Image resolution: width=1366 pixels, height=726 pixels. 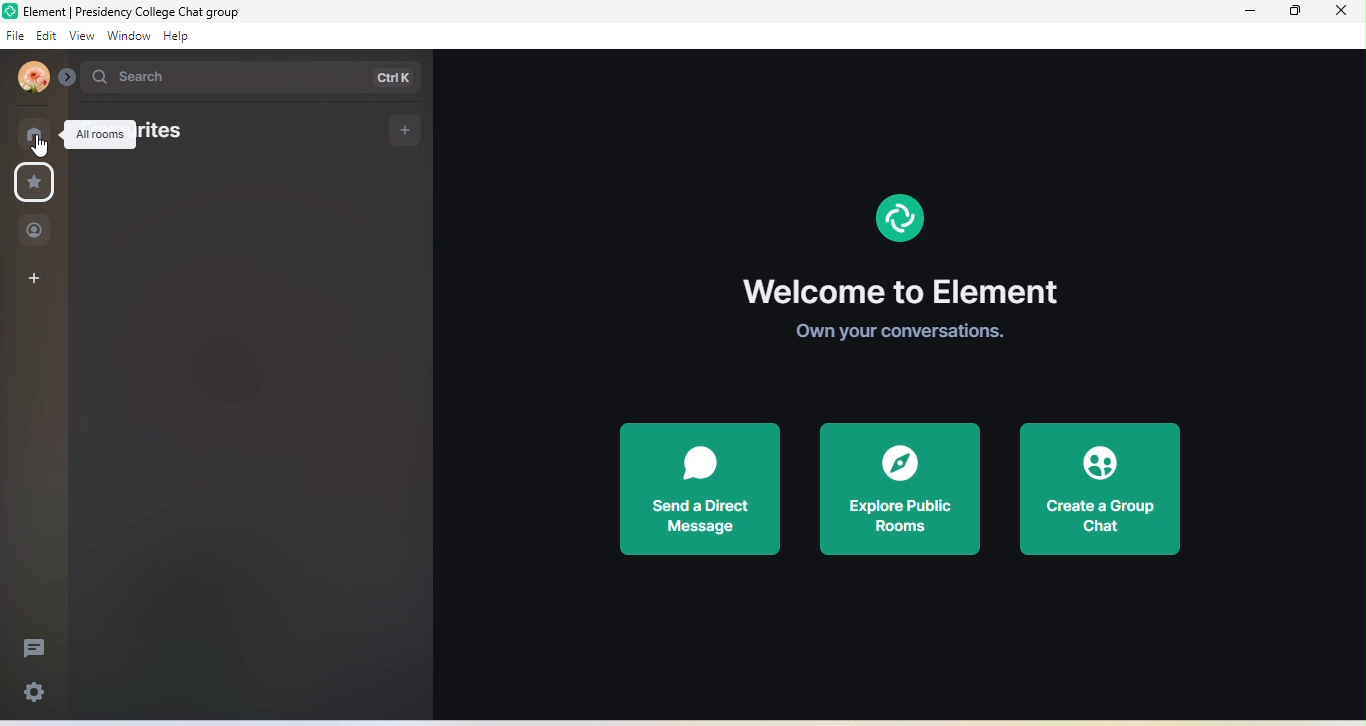 I want to click on explore public rooms, so click(x=900, y=489).